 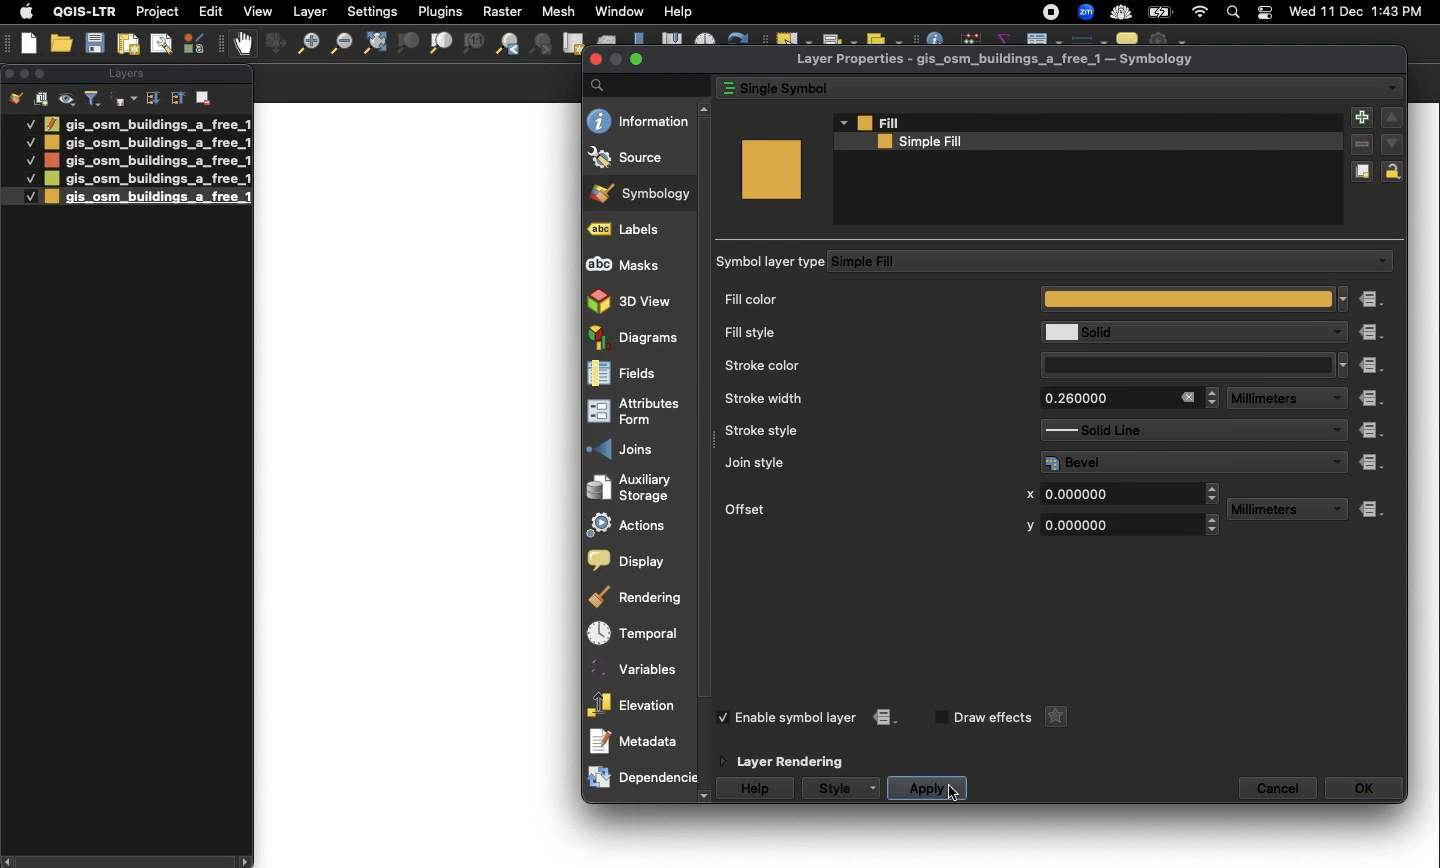 What do you see at coordinates (1094, 262) in the screenshot?
I see `Simple Fill` at bounding box center [1094, 262].